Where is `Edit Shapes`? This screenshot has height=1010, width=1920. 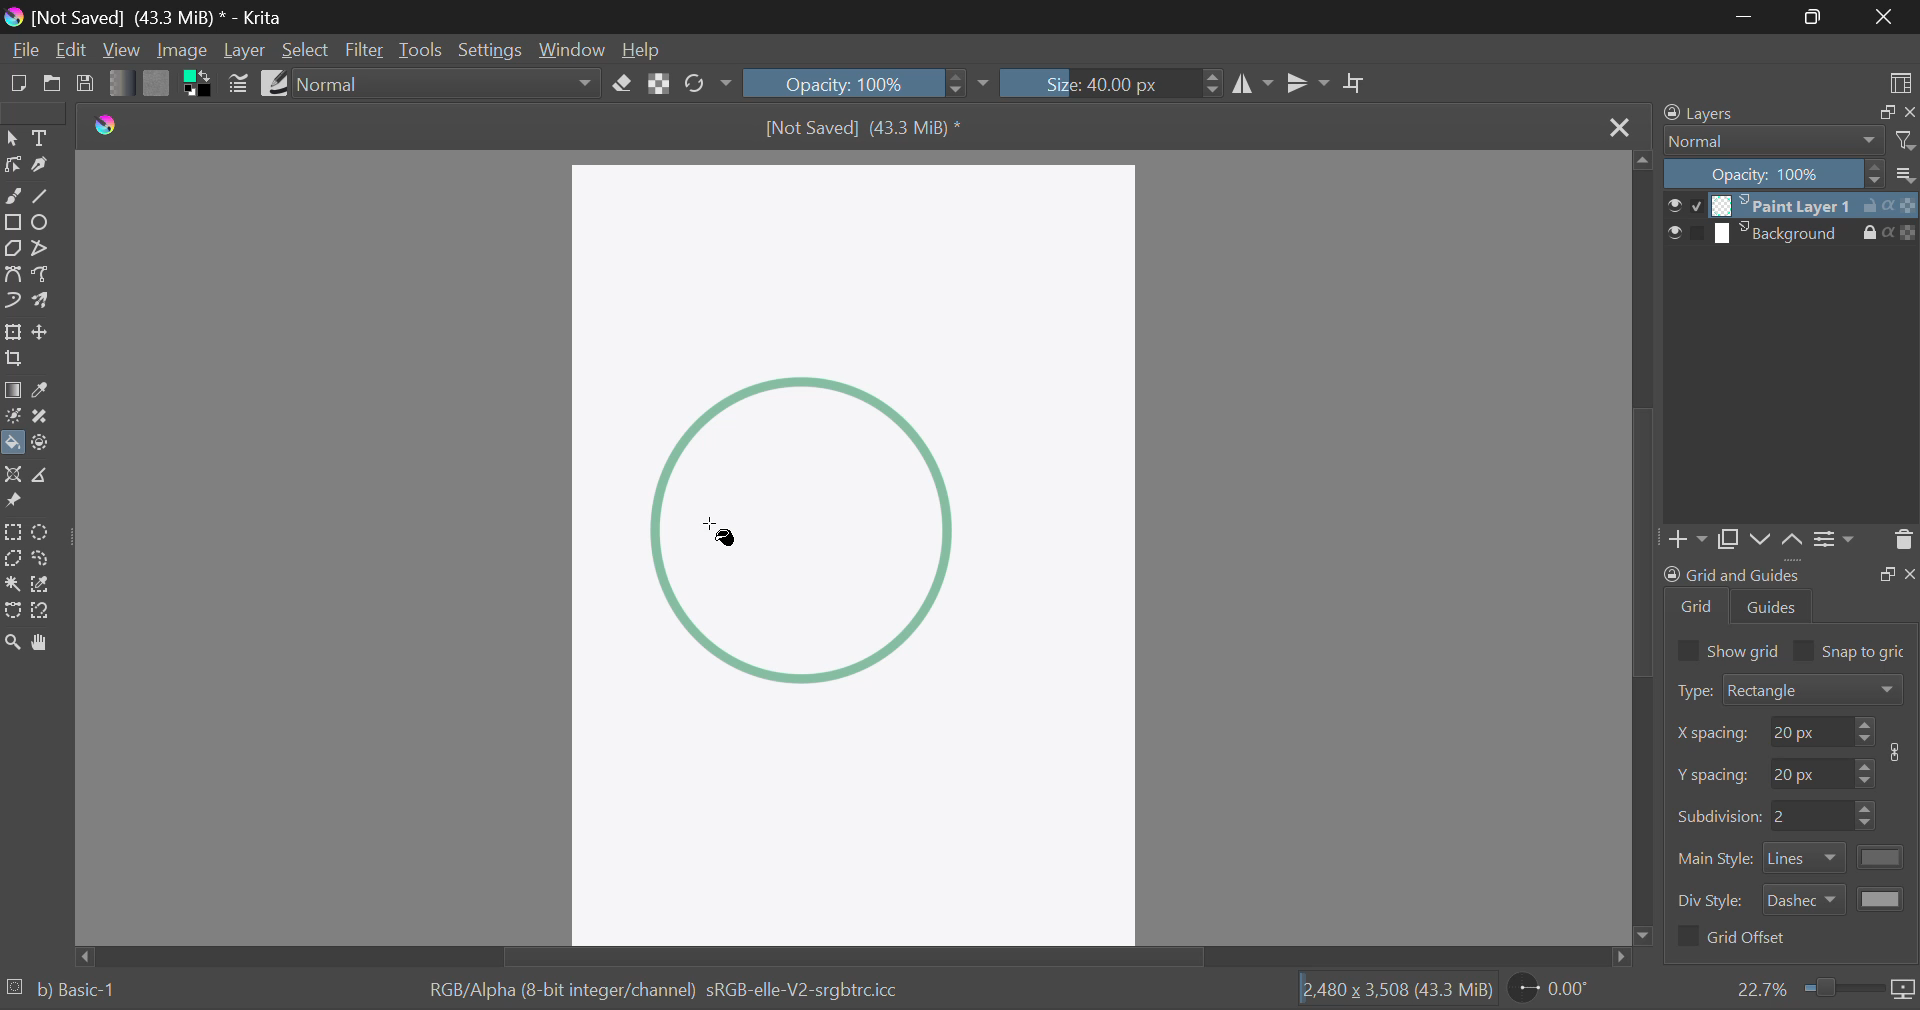
Edit Shapes is located at coordinates (12, 164).